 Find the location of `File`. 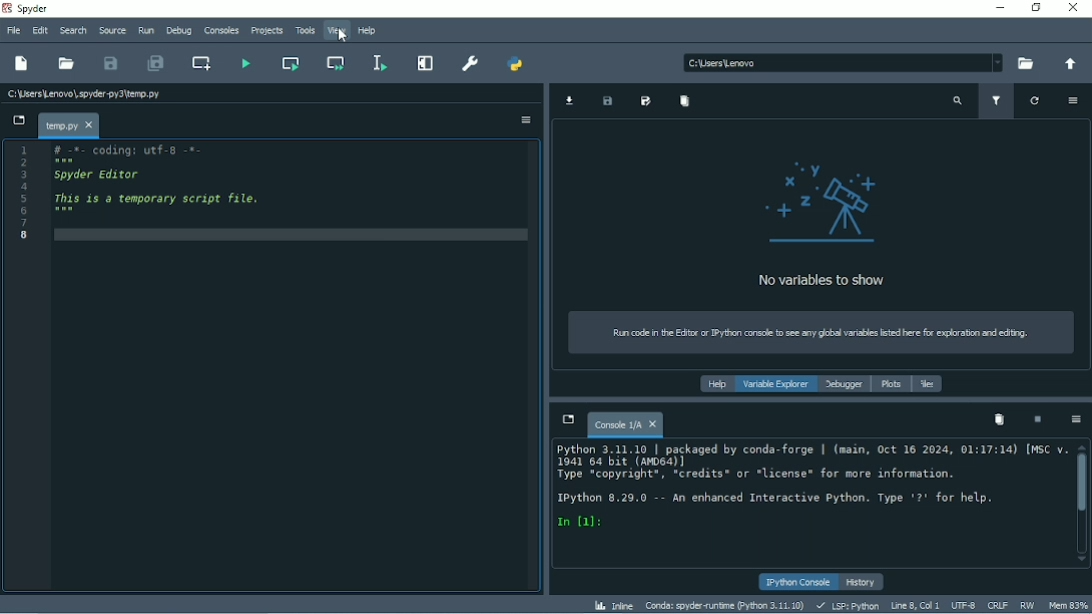

File is located at coordinates (12, 31).